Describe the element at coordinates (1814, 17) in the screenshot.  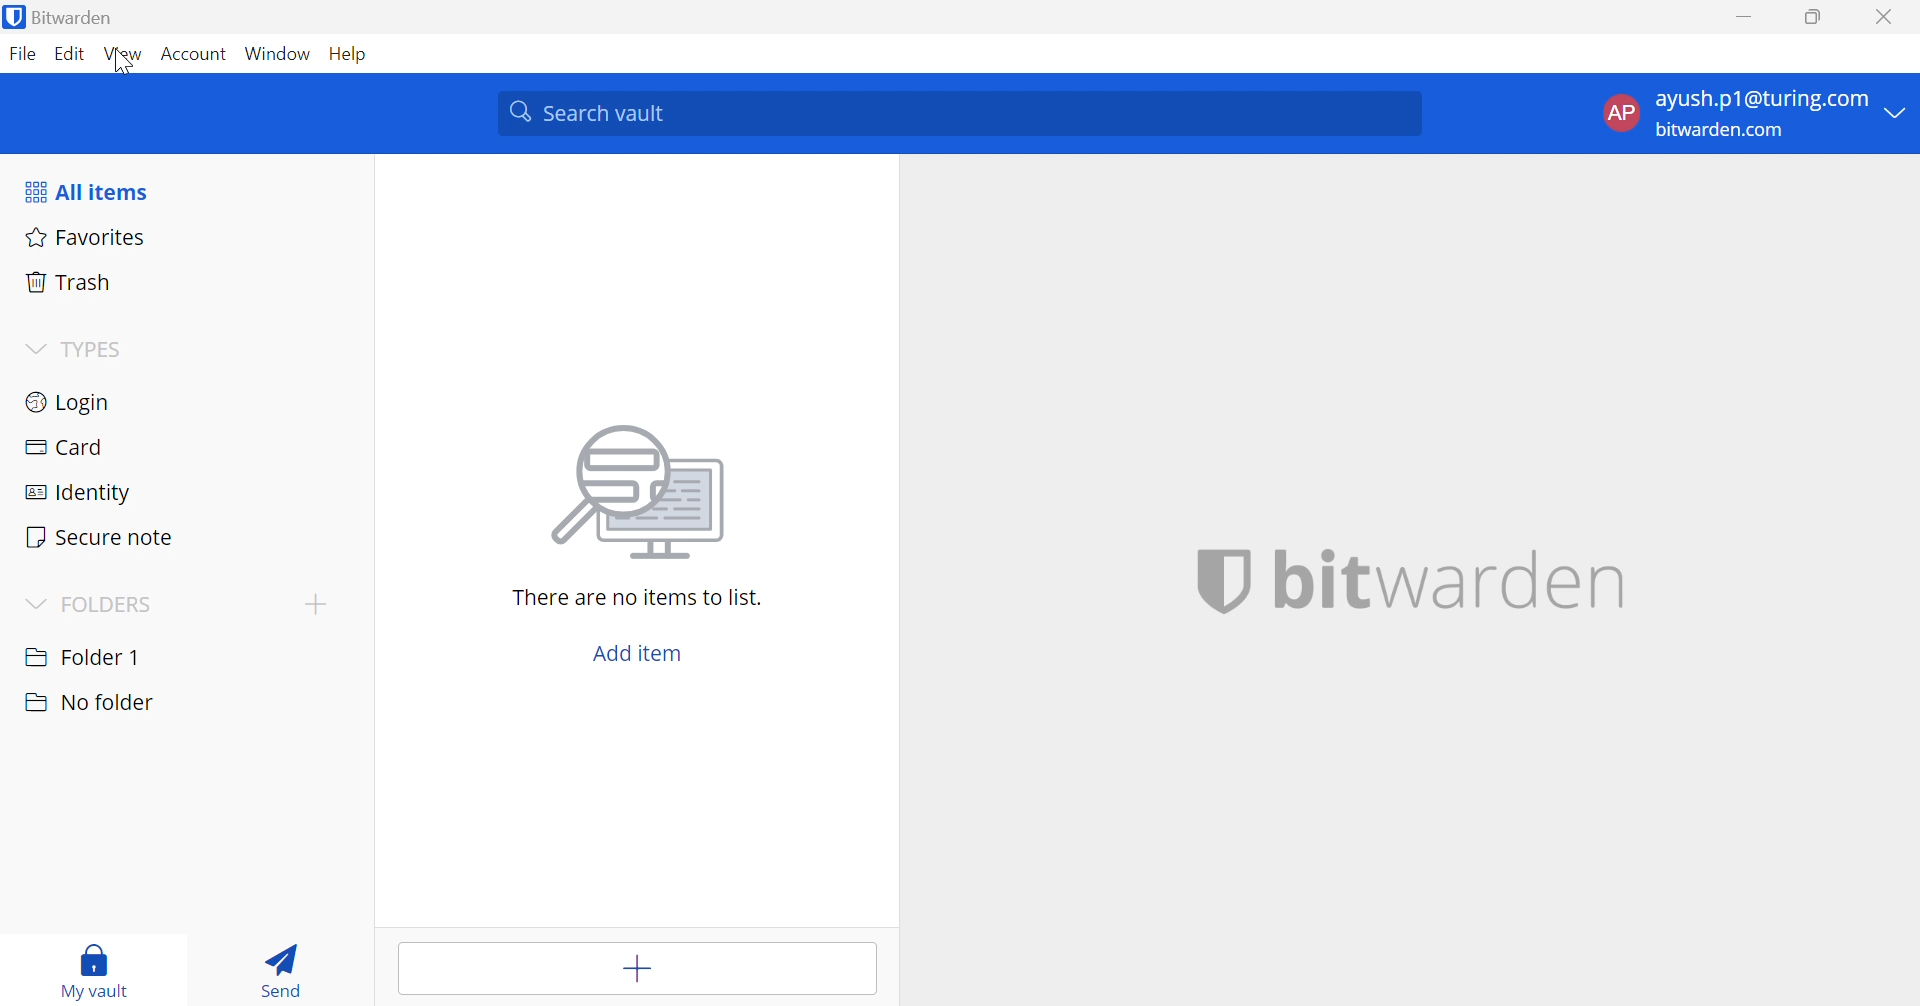
I see `Restore Down` at that location.